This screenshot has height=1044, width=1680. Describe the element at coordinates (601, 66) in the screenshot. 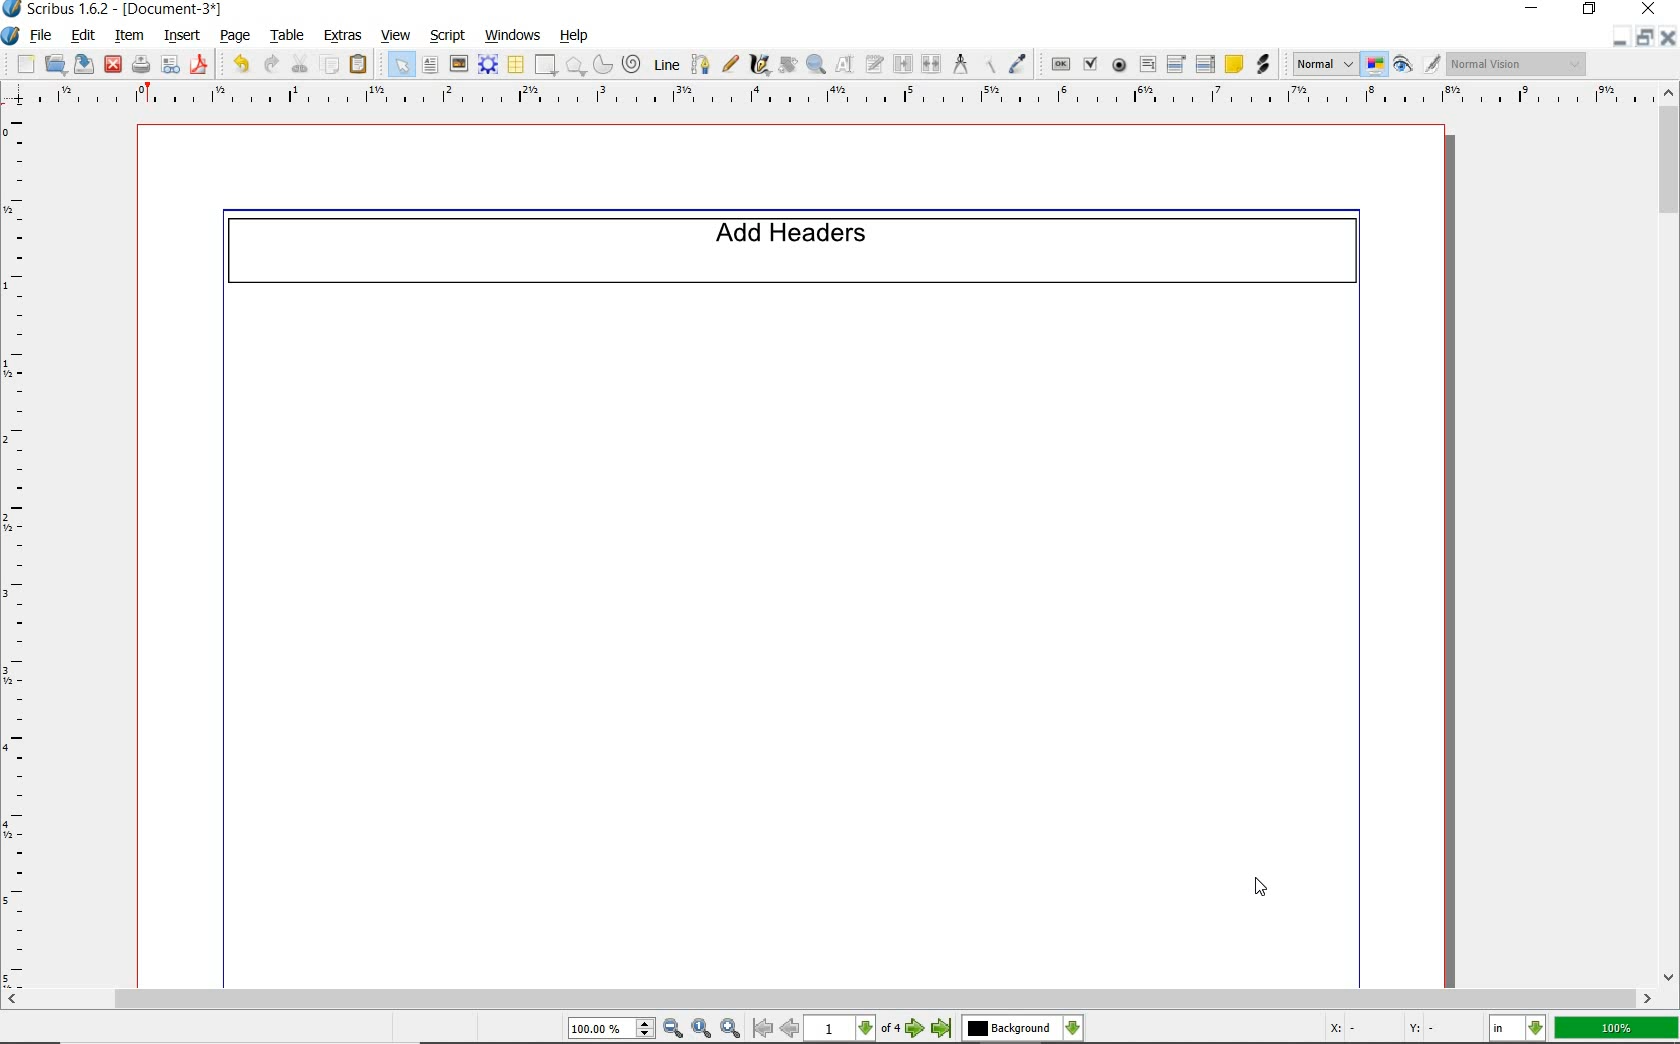

I see `arc` at that location.